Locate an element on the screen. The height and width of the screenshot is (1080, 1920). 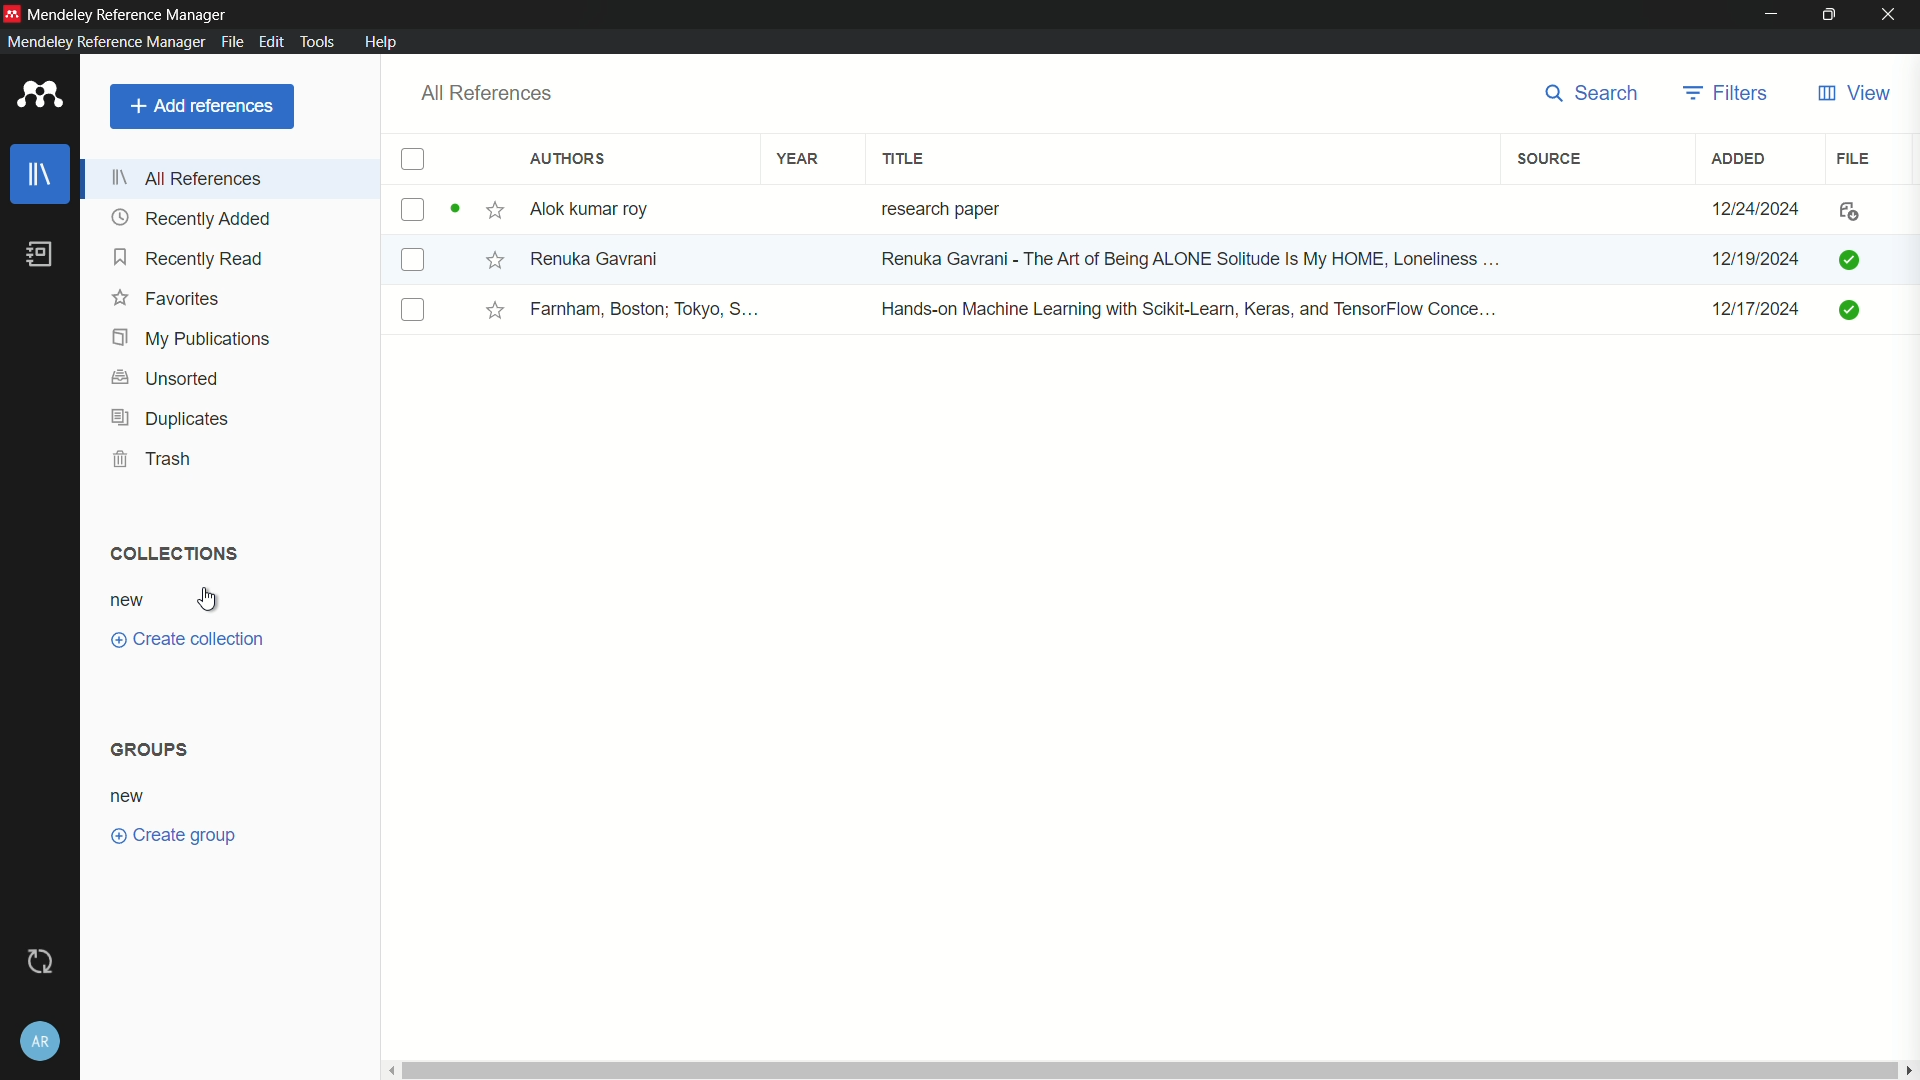
book is located at coordinates (38, 254).